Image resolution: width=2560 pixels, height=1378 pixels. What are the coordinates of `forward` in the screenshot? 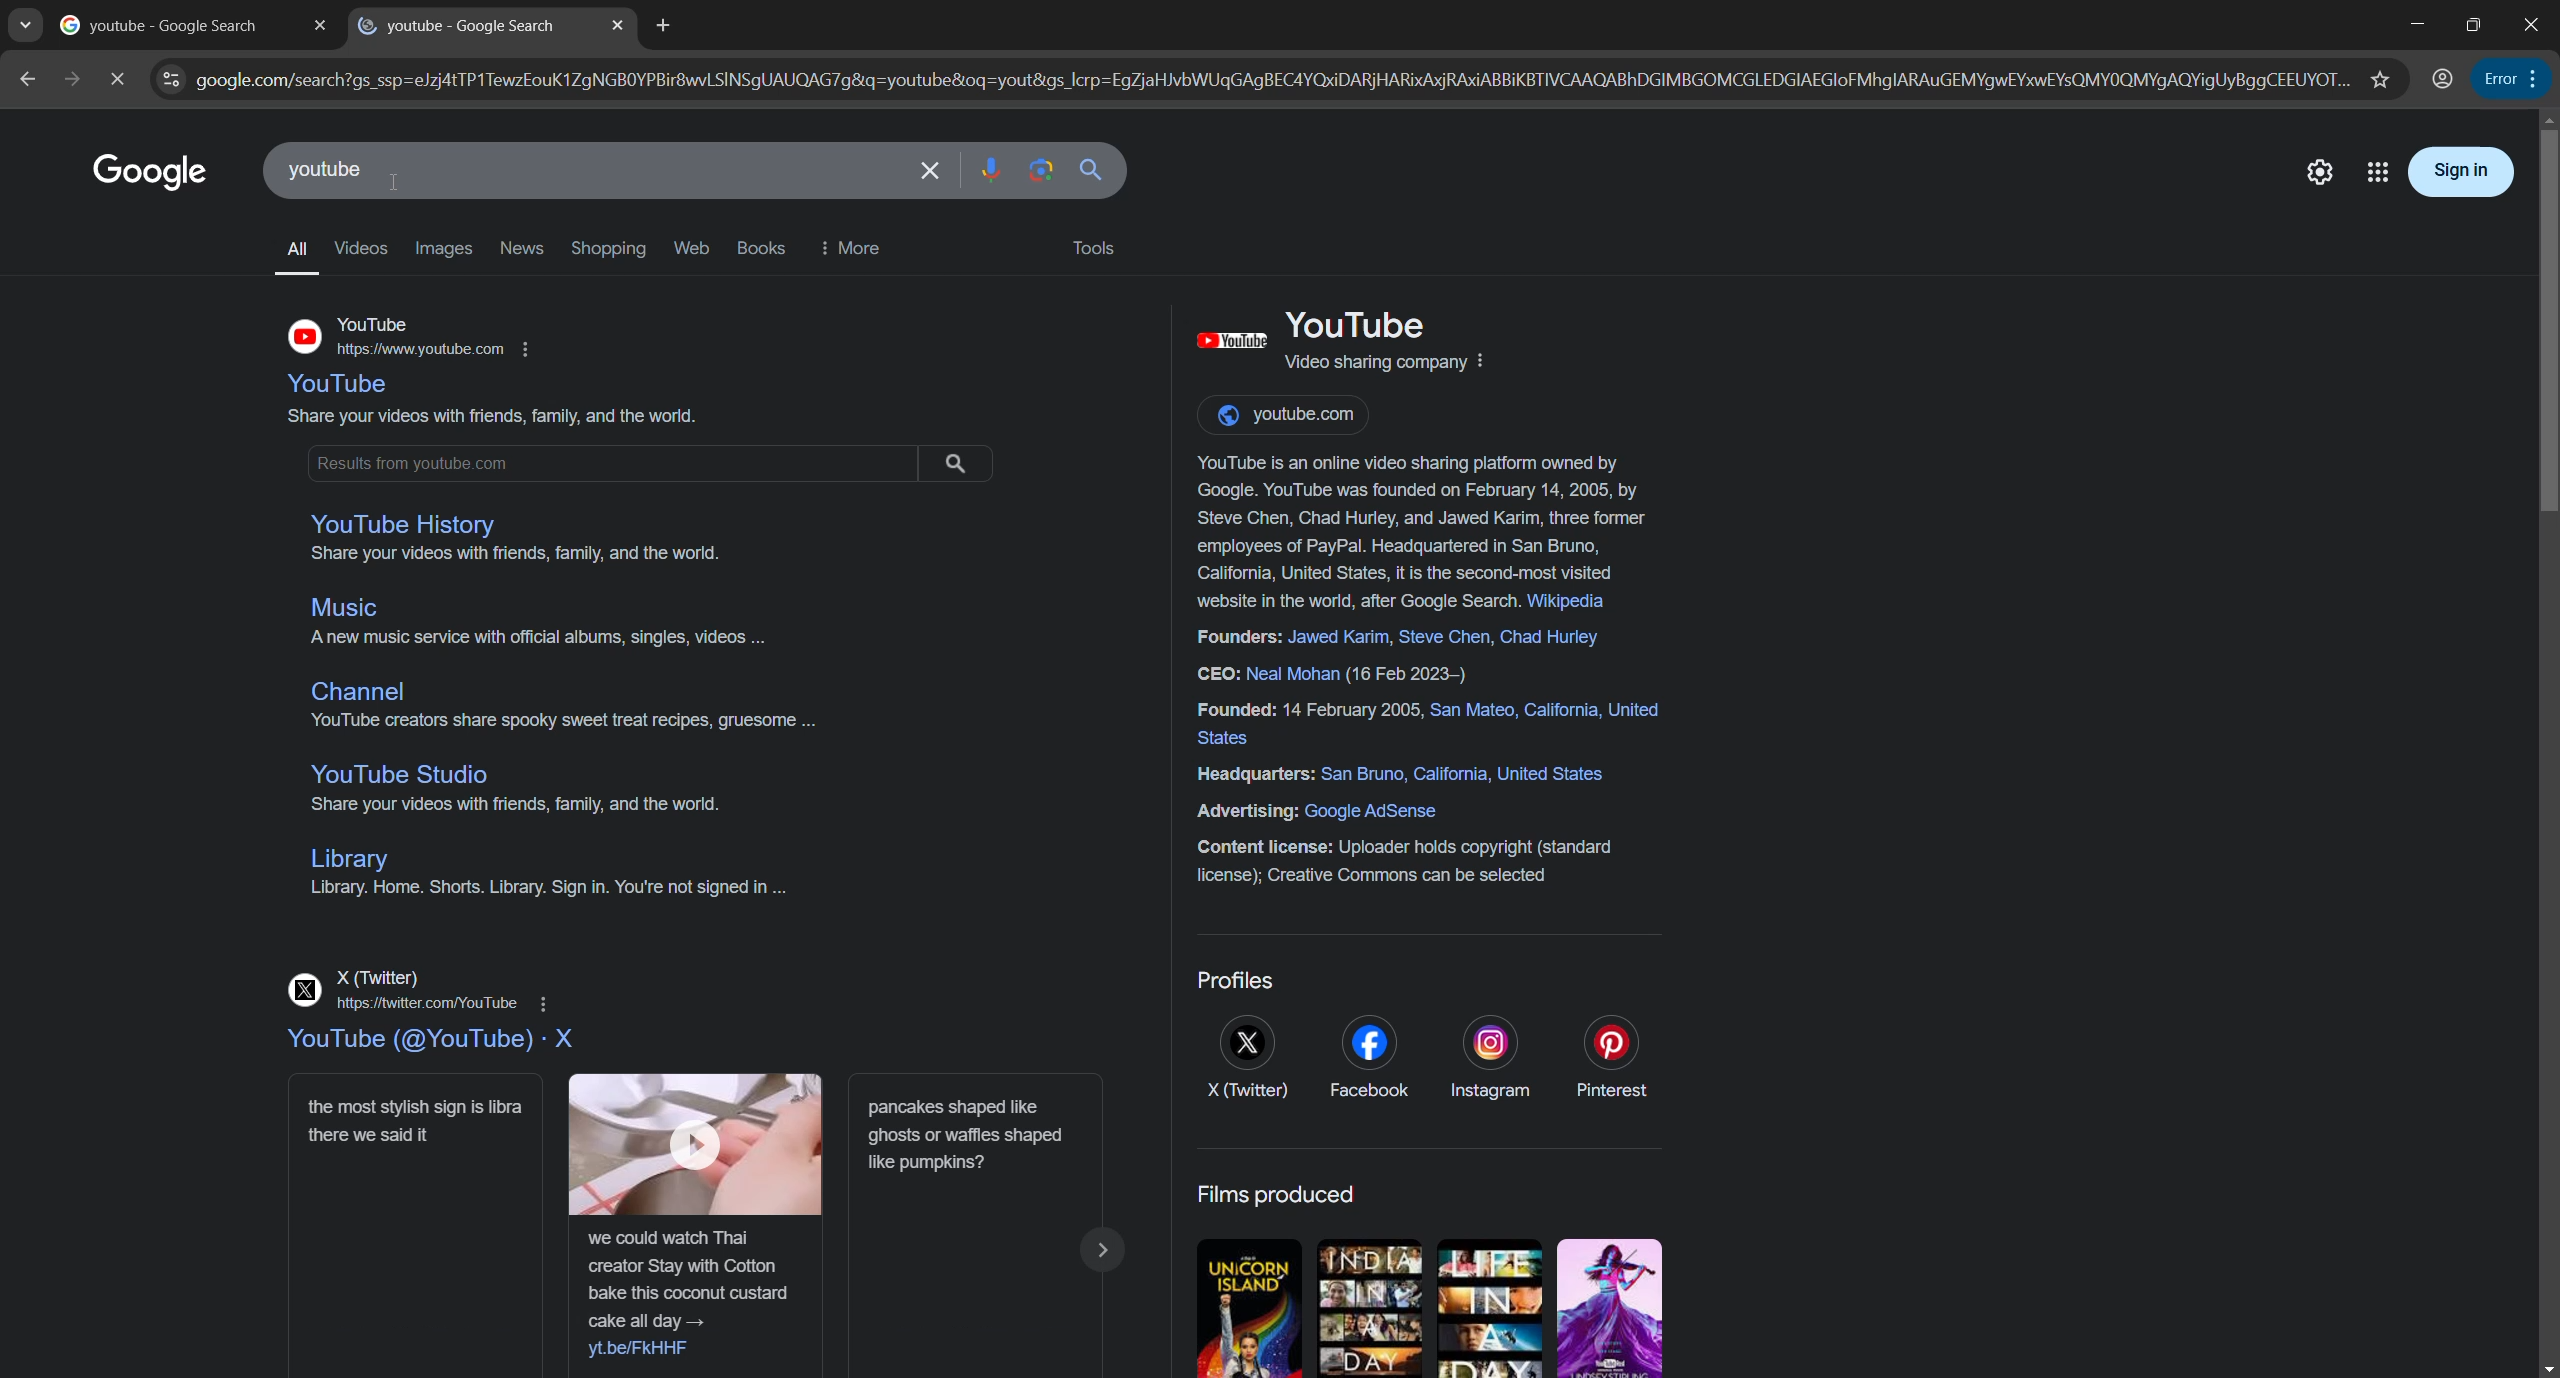 It's located at (66, 78).